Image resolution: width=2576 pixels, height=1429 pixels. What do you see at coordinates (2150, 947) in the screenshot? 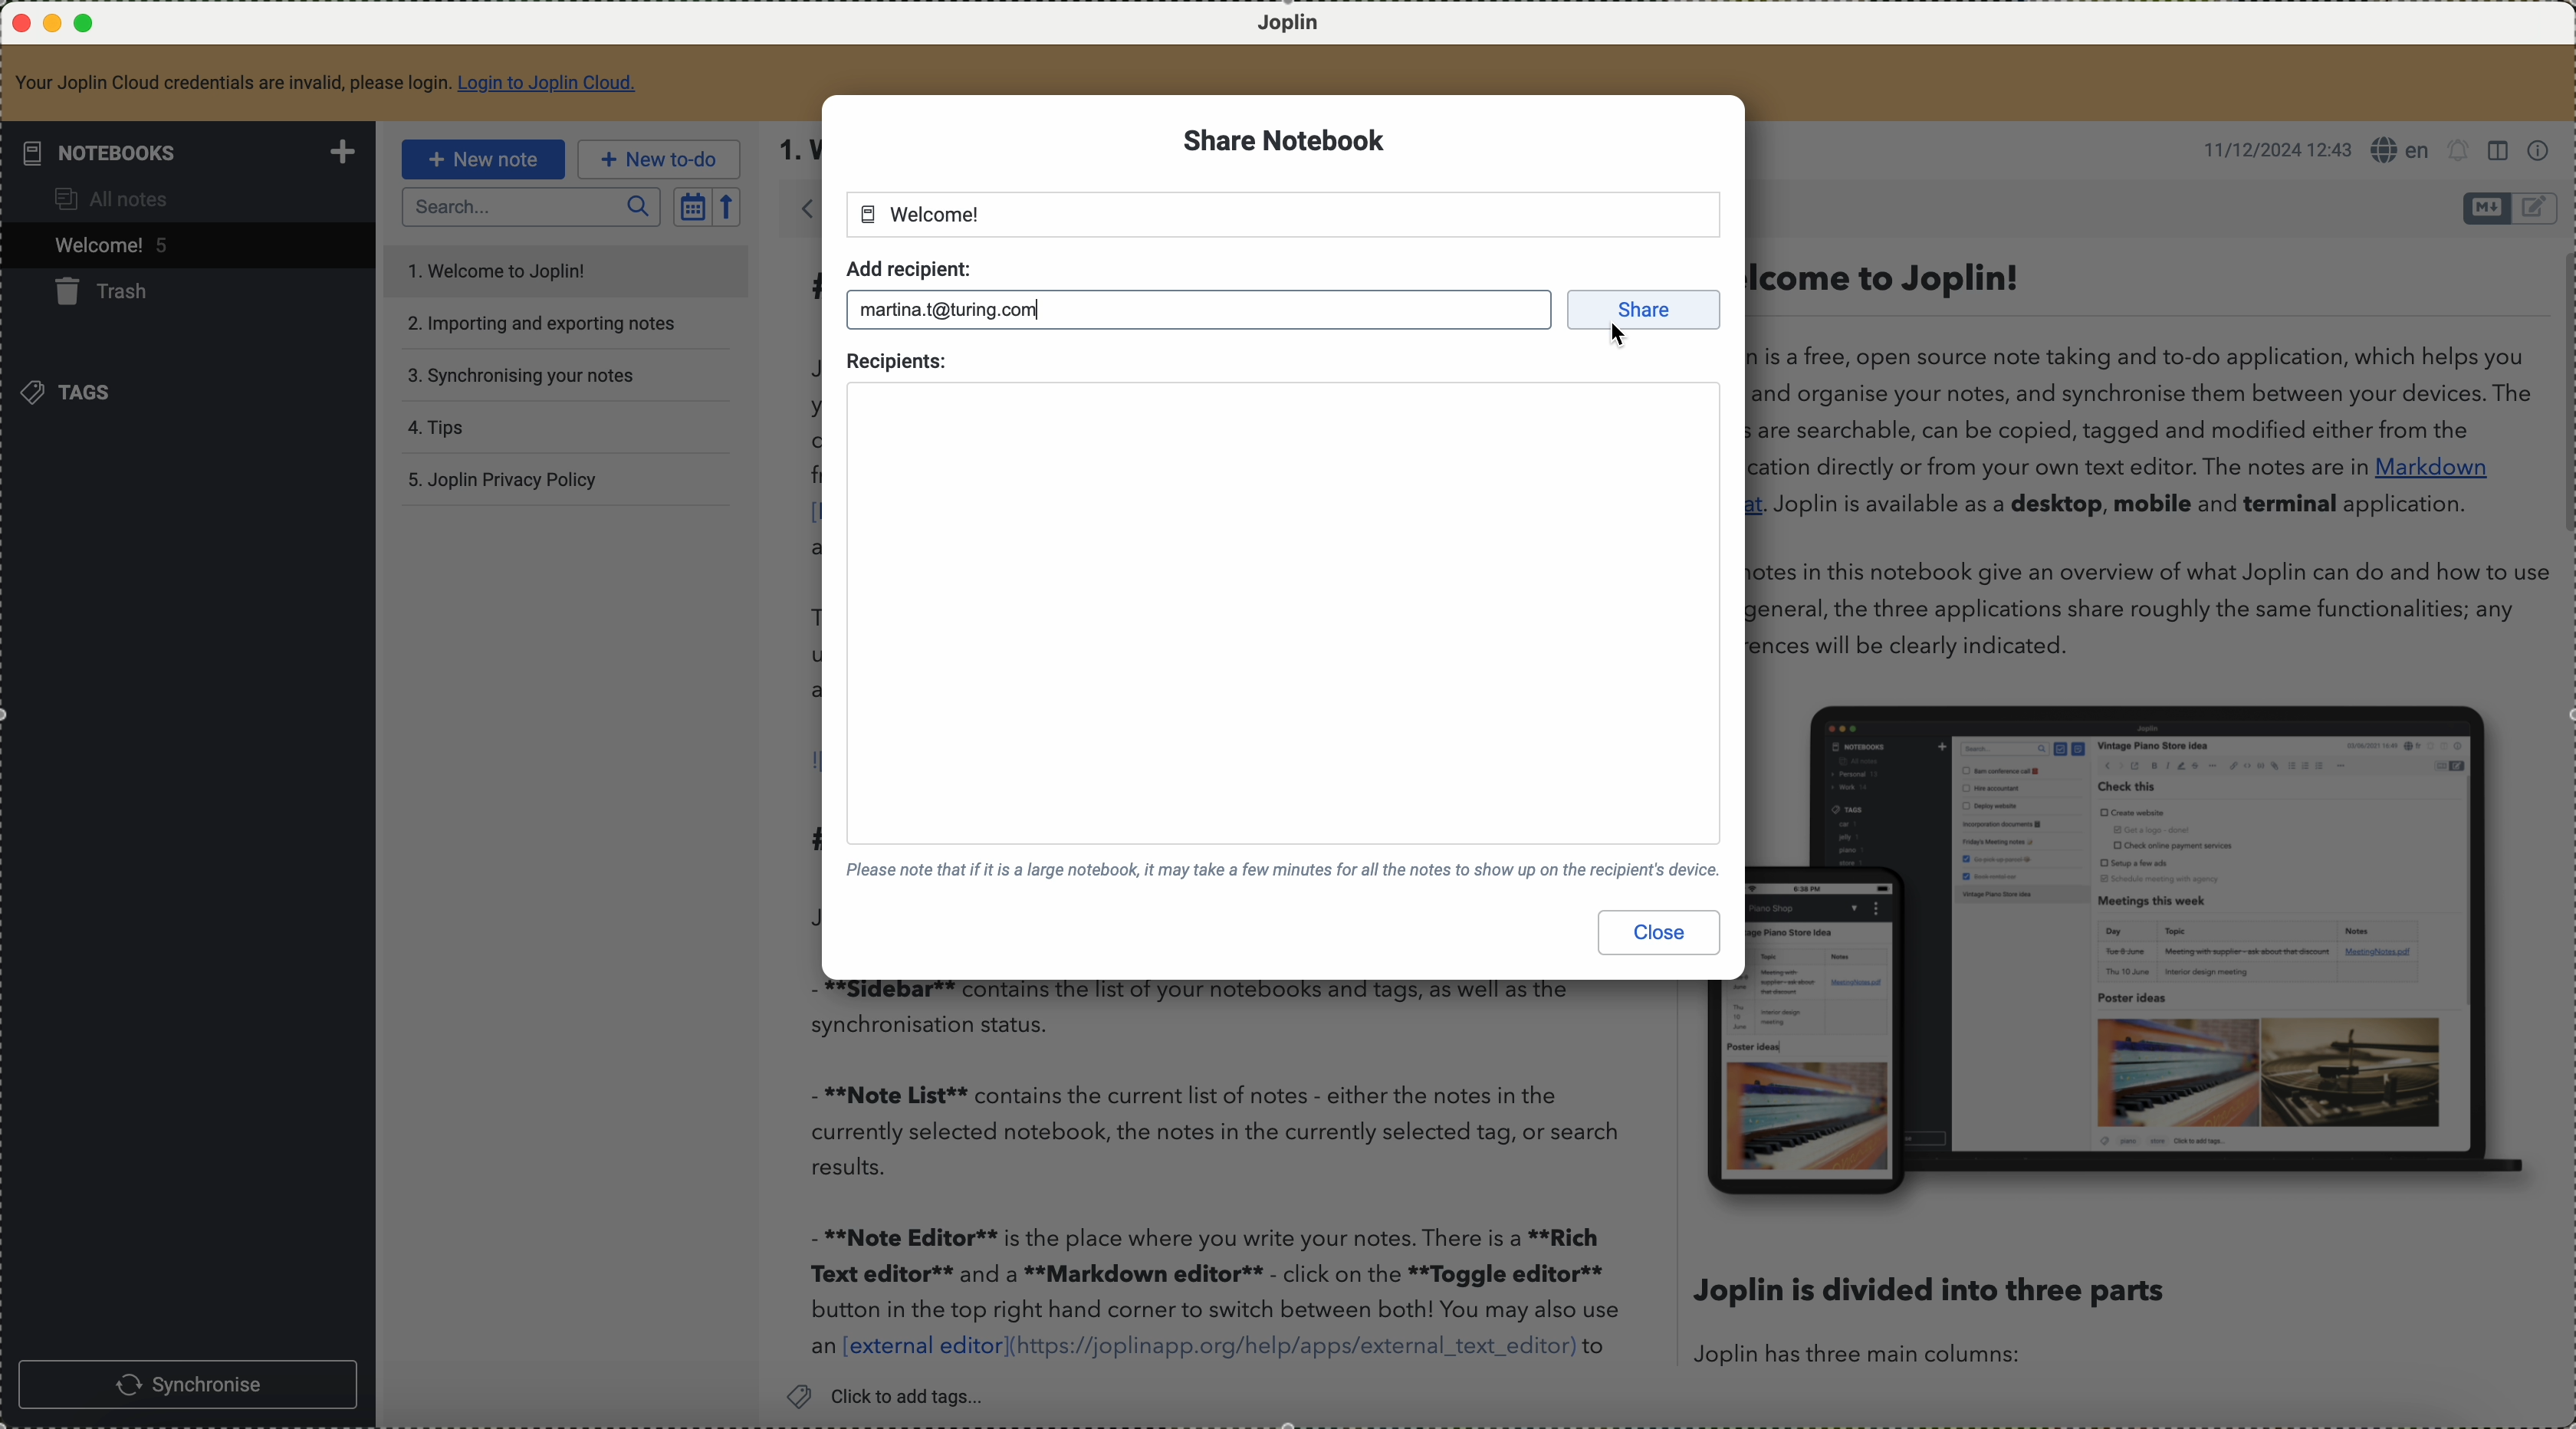
I see `image` at bounding box center [2150, 947].